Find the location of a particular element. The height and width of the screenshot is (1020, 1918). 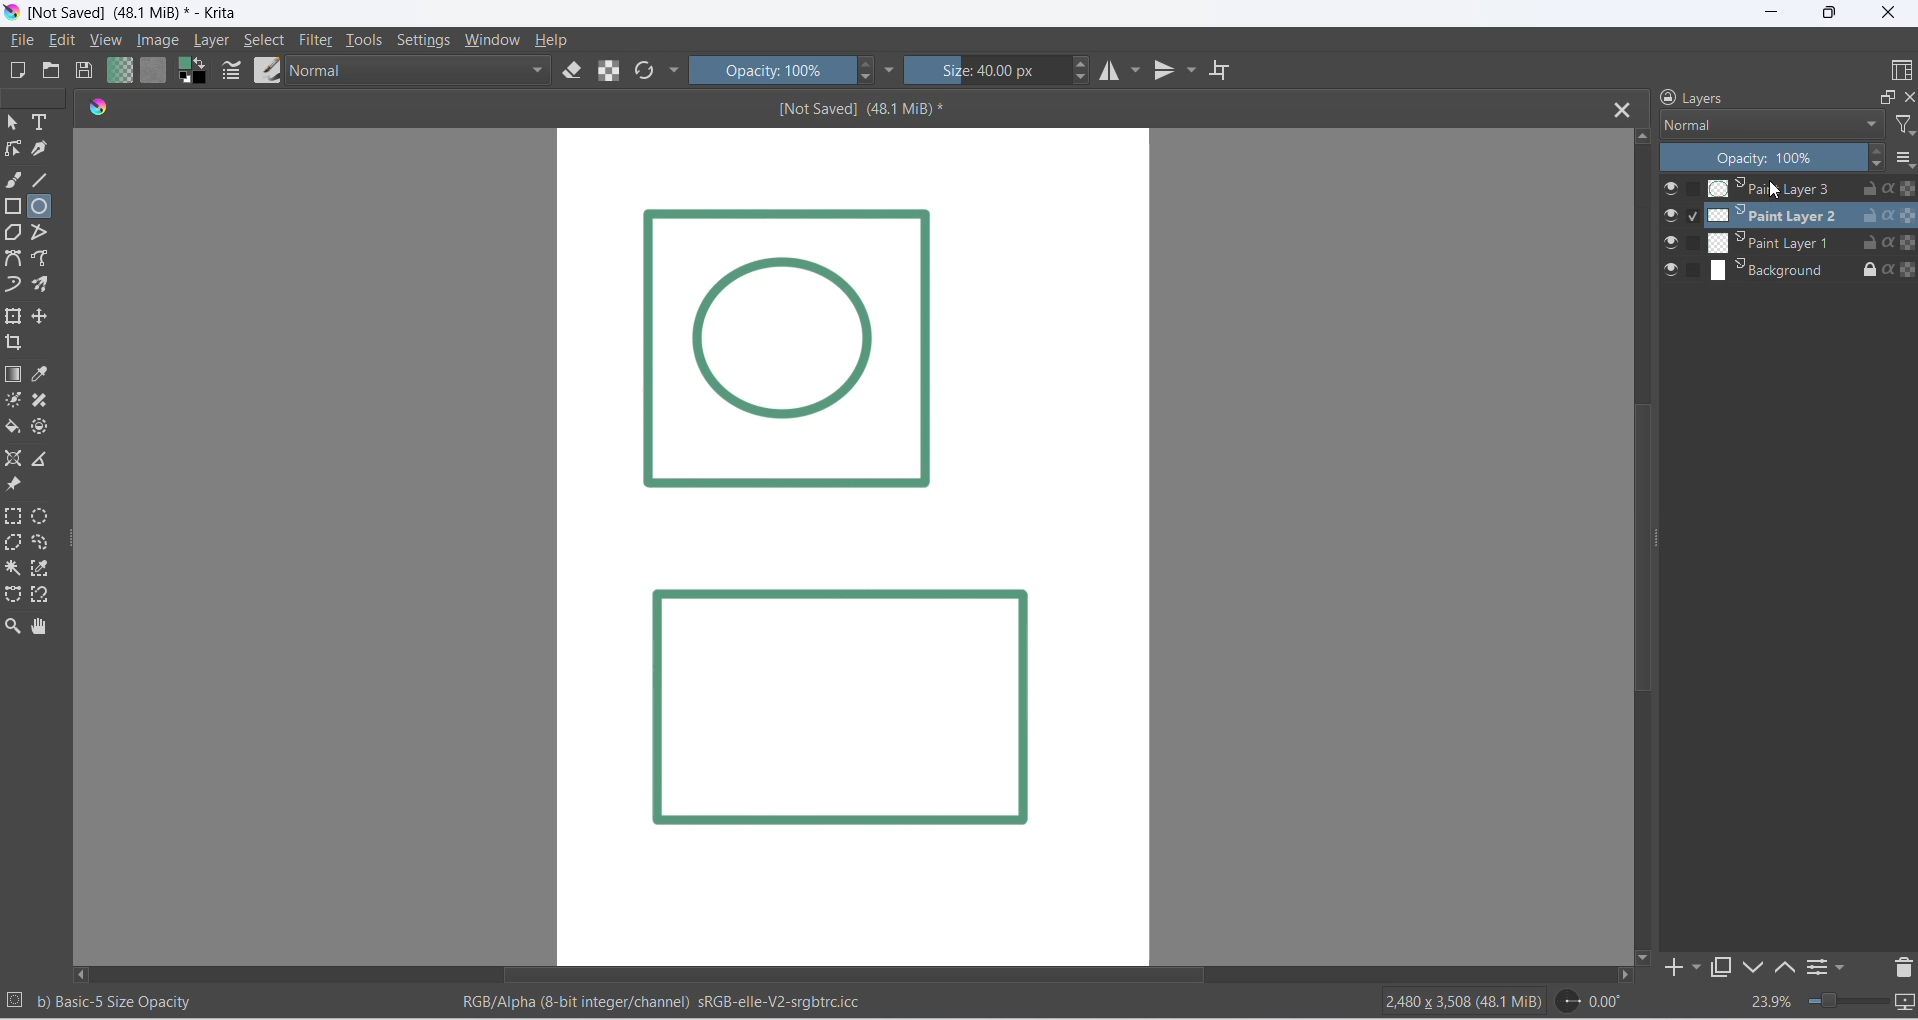

magnetic curve selection tool is located at coordinates (41, 597).